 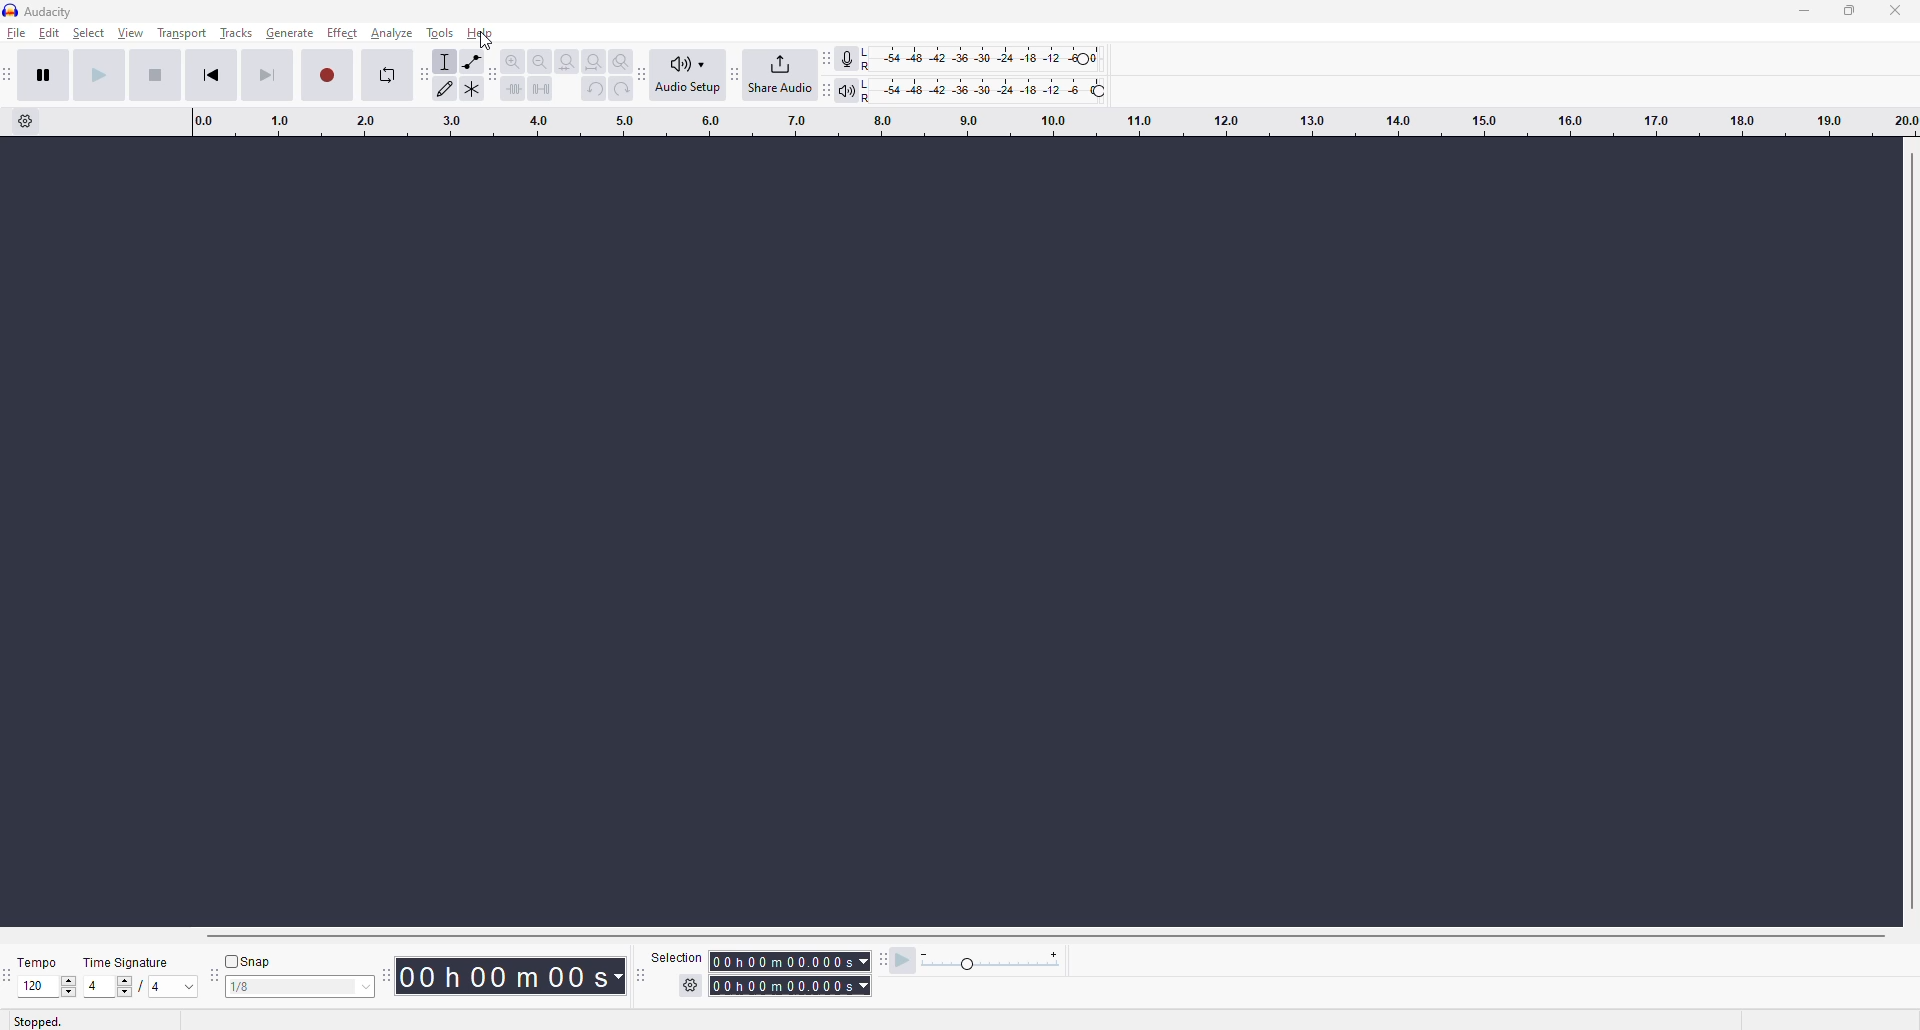 I want to click on record meter, so click(x=848, y=58).